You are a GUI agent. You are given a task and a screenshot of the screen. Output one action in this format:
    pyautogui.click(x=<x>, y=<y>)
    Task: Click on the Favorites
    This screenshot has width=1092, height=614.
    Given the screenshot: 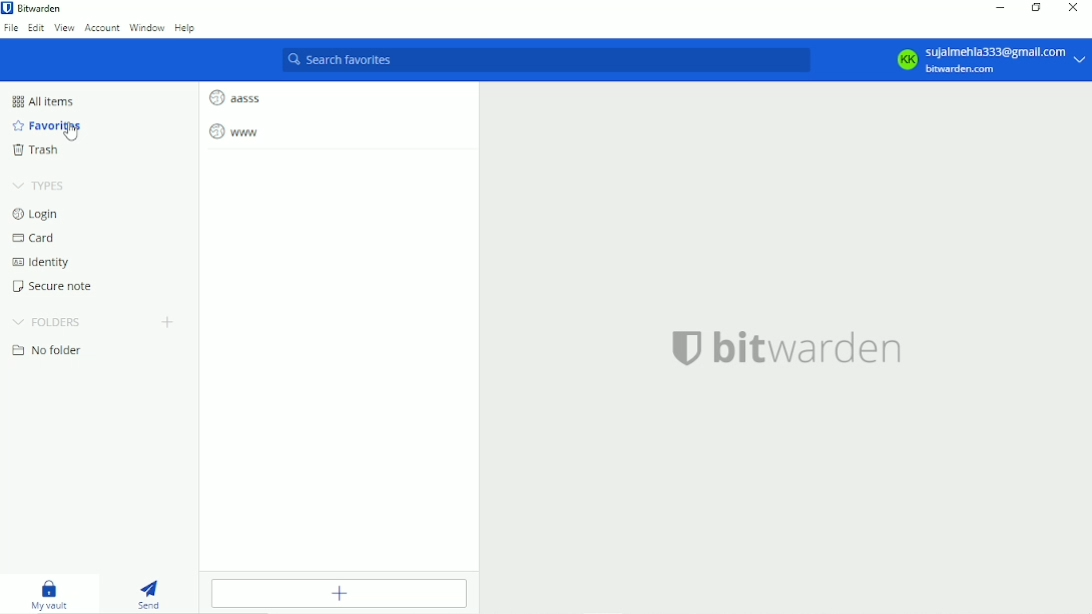 What is the action you would take?
    pyautogui.click(x=45, y=126)
    